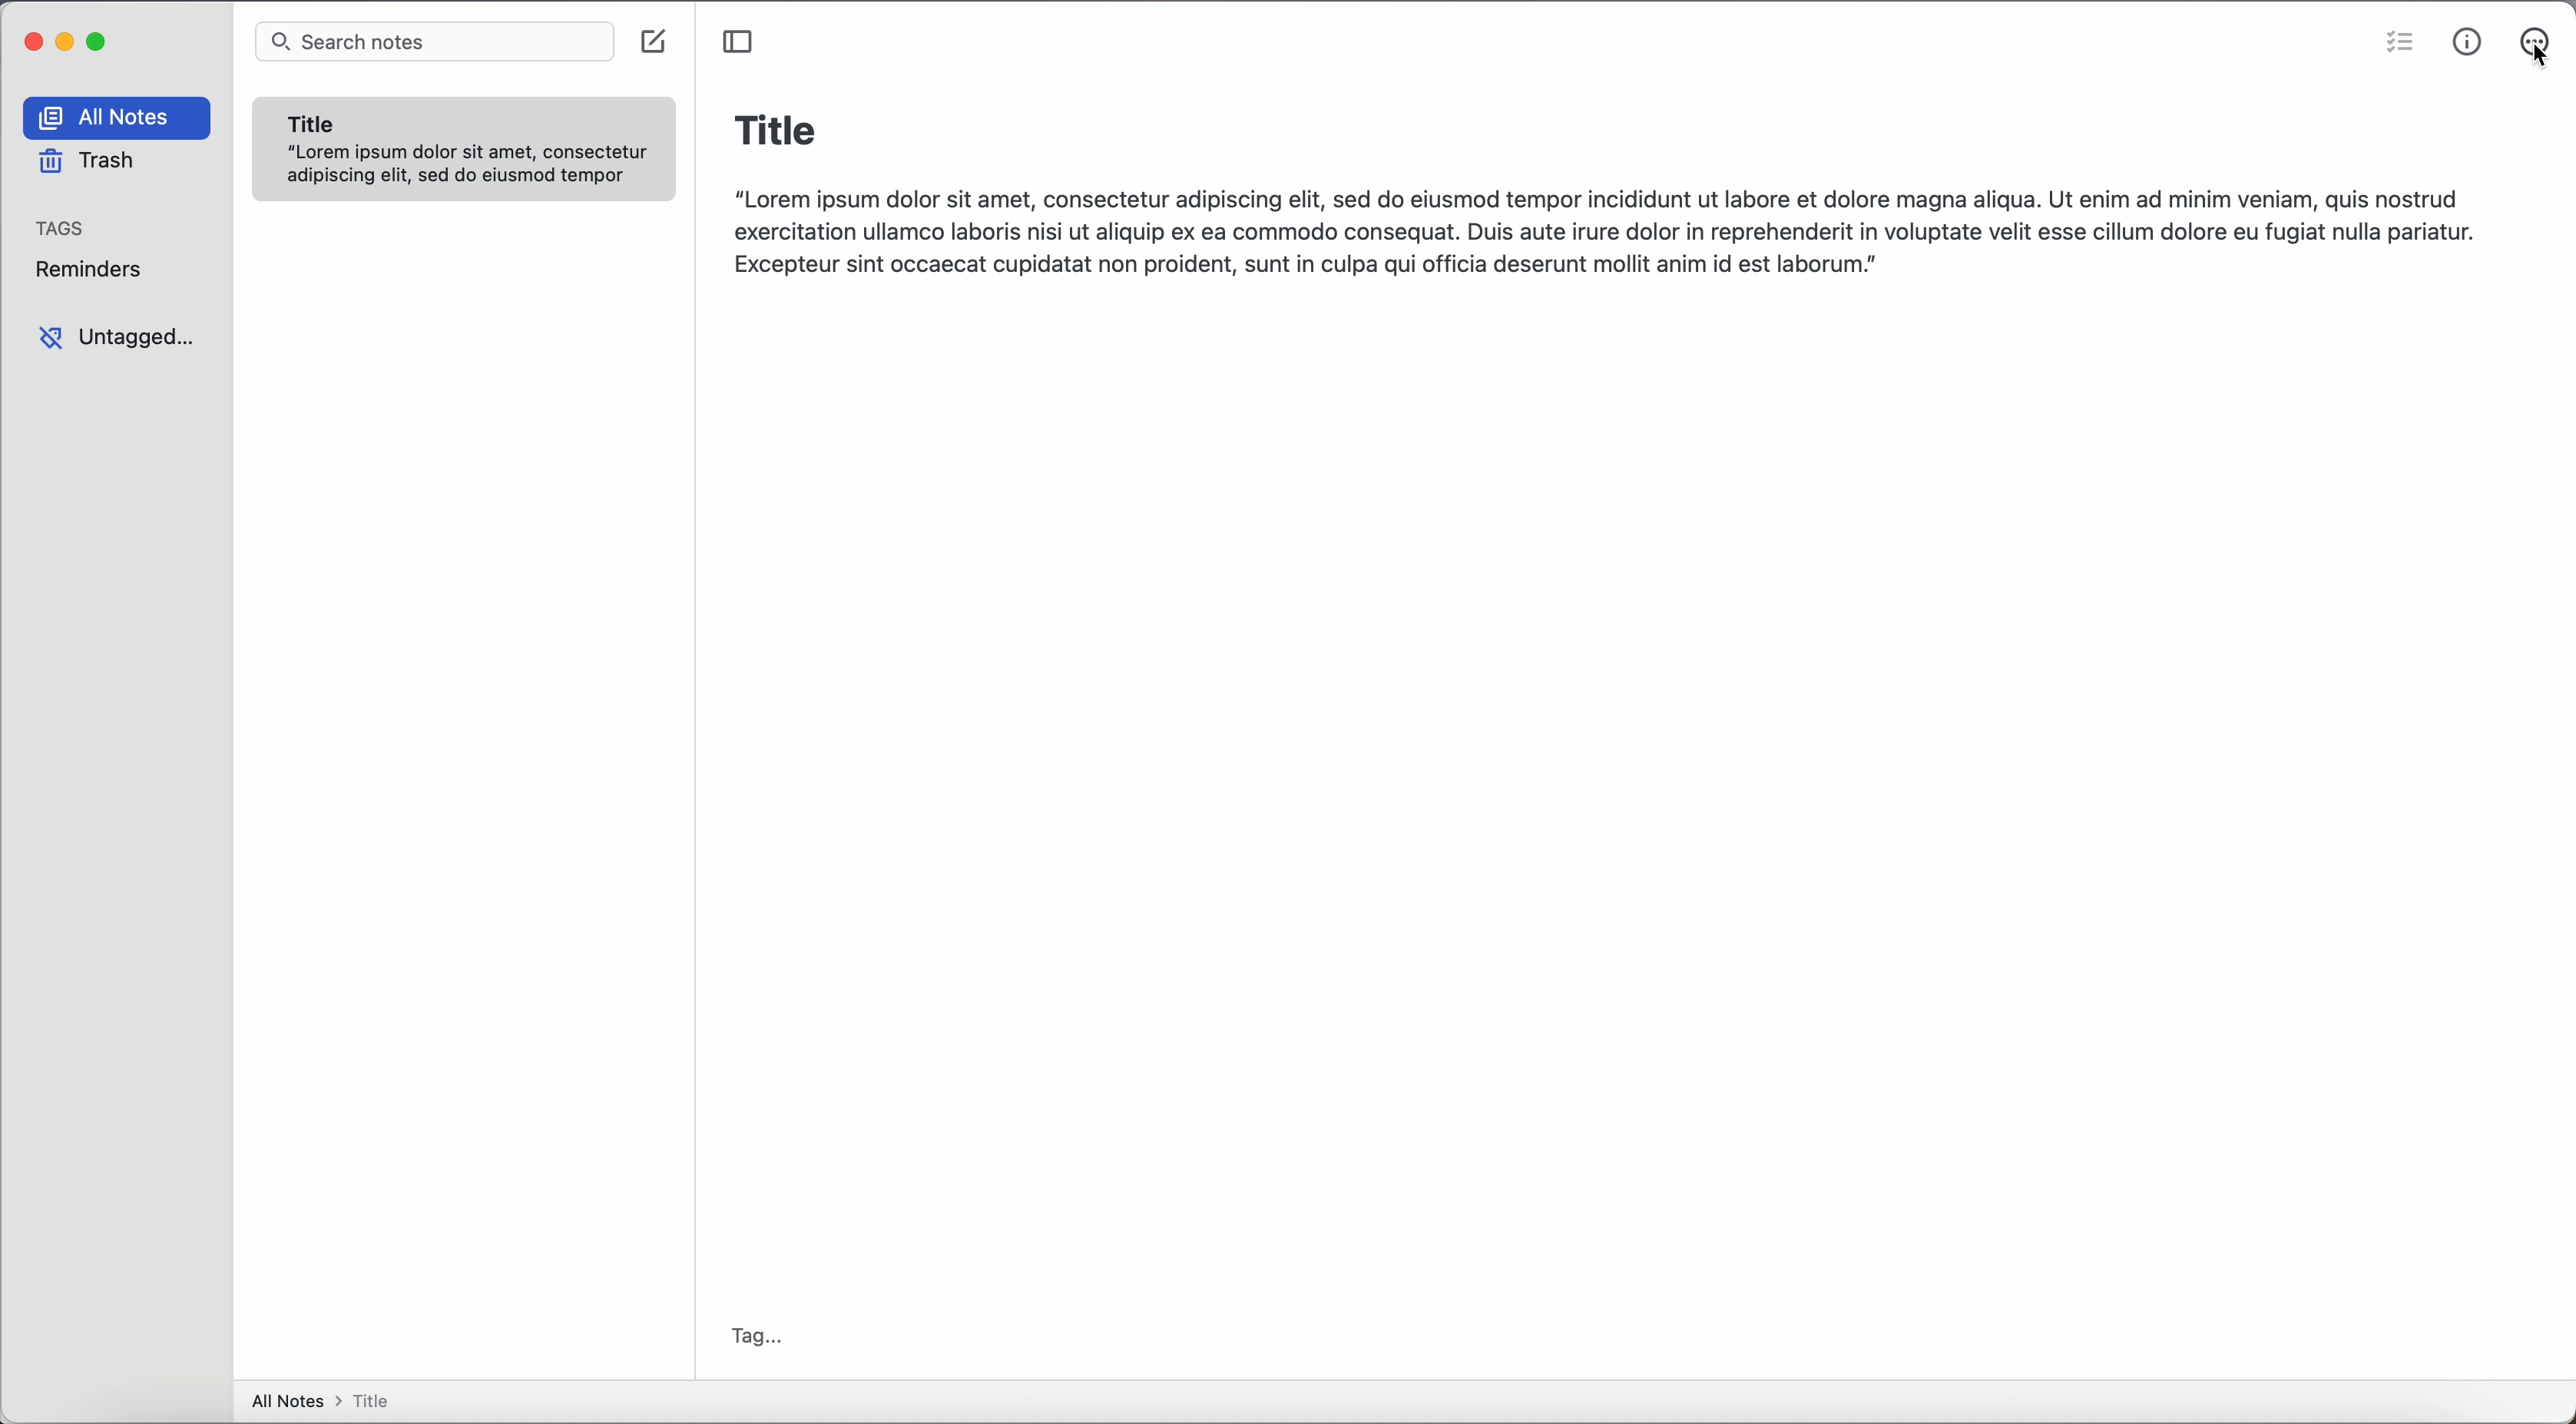  What do you see at coordinates (2537, 67) in the screenshot?
I see `cursor` at bounding box center [2537, 67].